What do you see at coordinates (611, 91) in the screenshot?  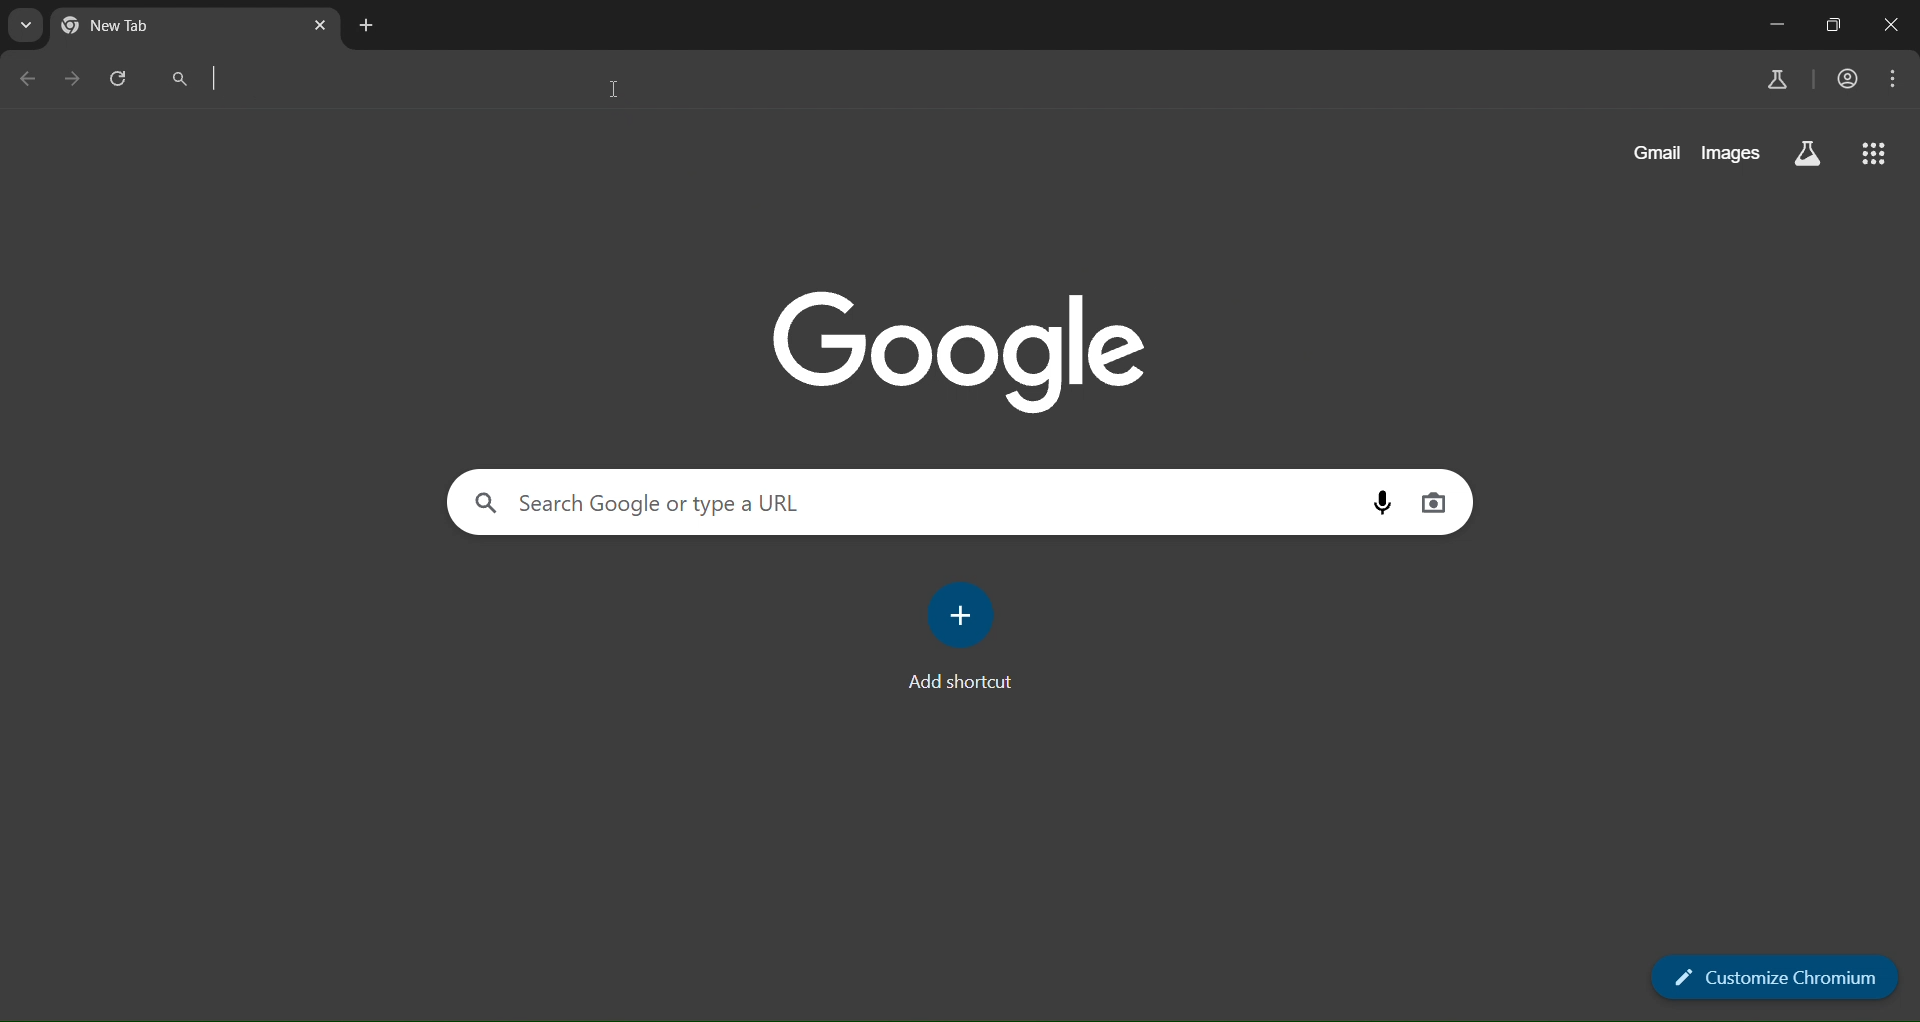 I see `cursor` at bounding box center [611, 91].